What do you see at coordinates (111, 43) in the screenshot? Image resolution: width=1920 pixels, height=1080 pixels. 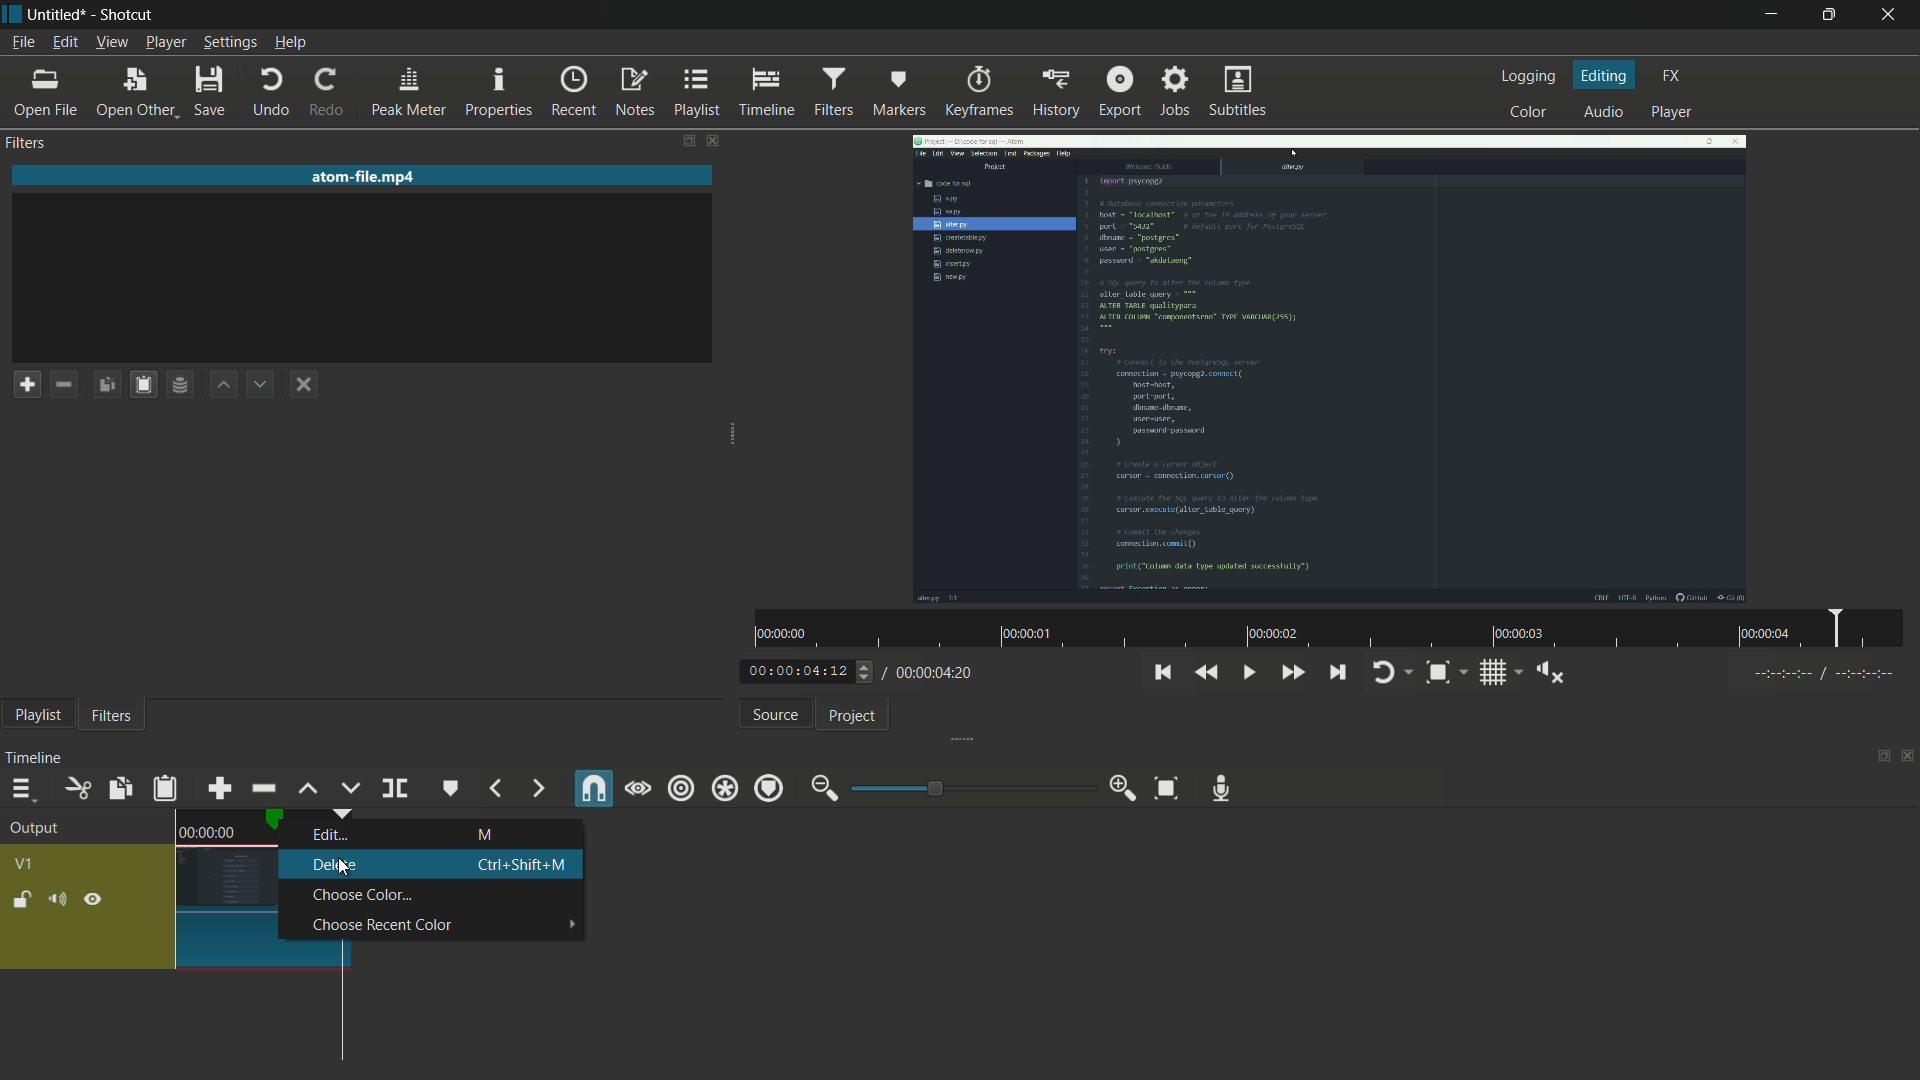 I see `view menu` at bounding box center [111, 43].